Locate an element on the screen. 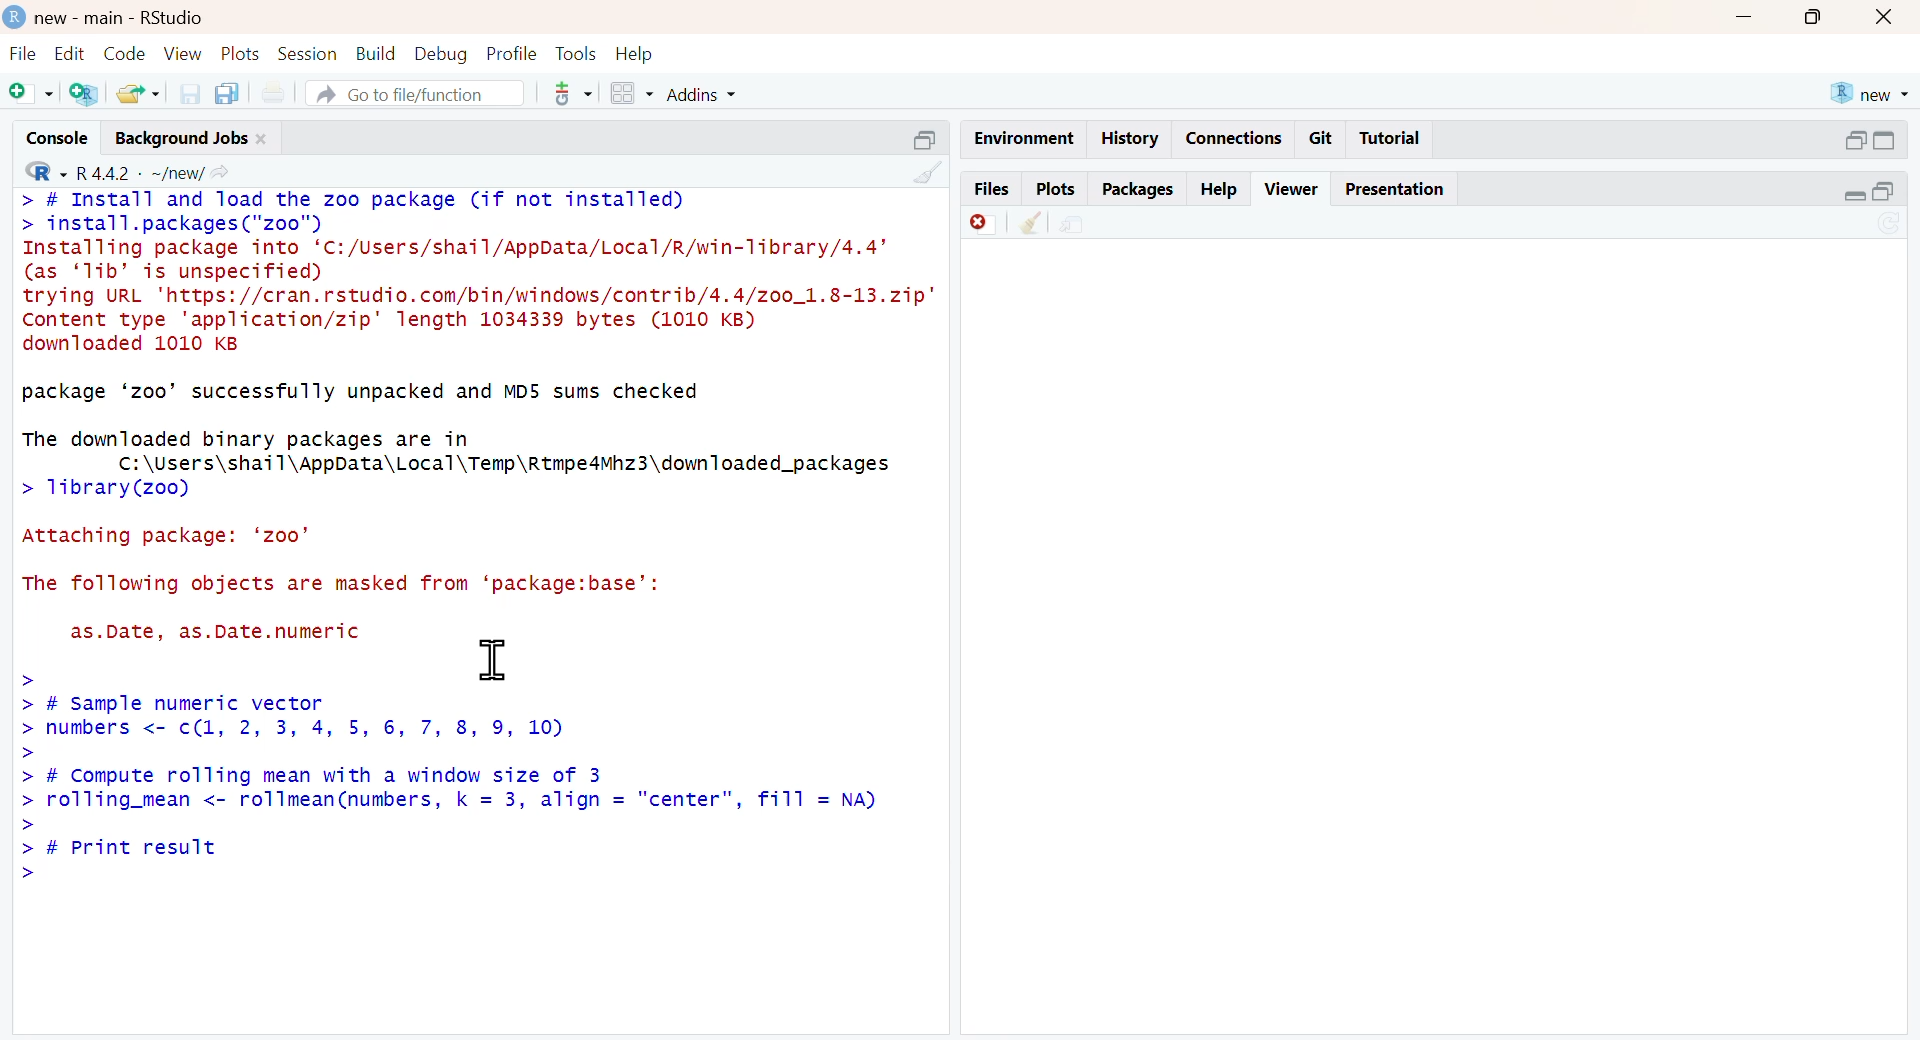 The height and width of the screenshot is (1040, 1920). minimise is located at coordinates (1745, 15).